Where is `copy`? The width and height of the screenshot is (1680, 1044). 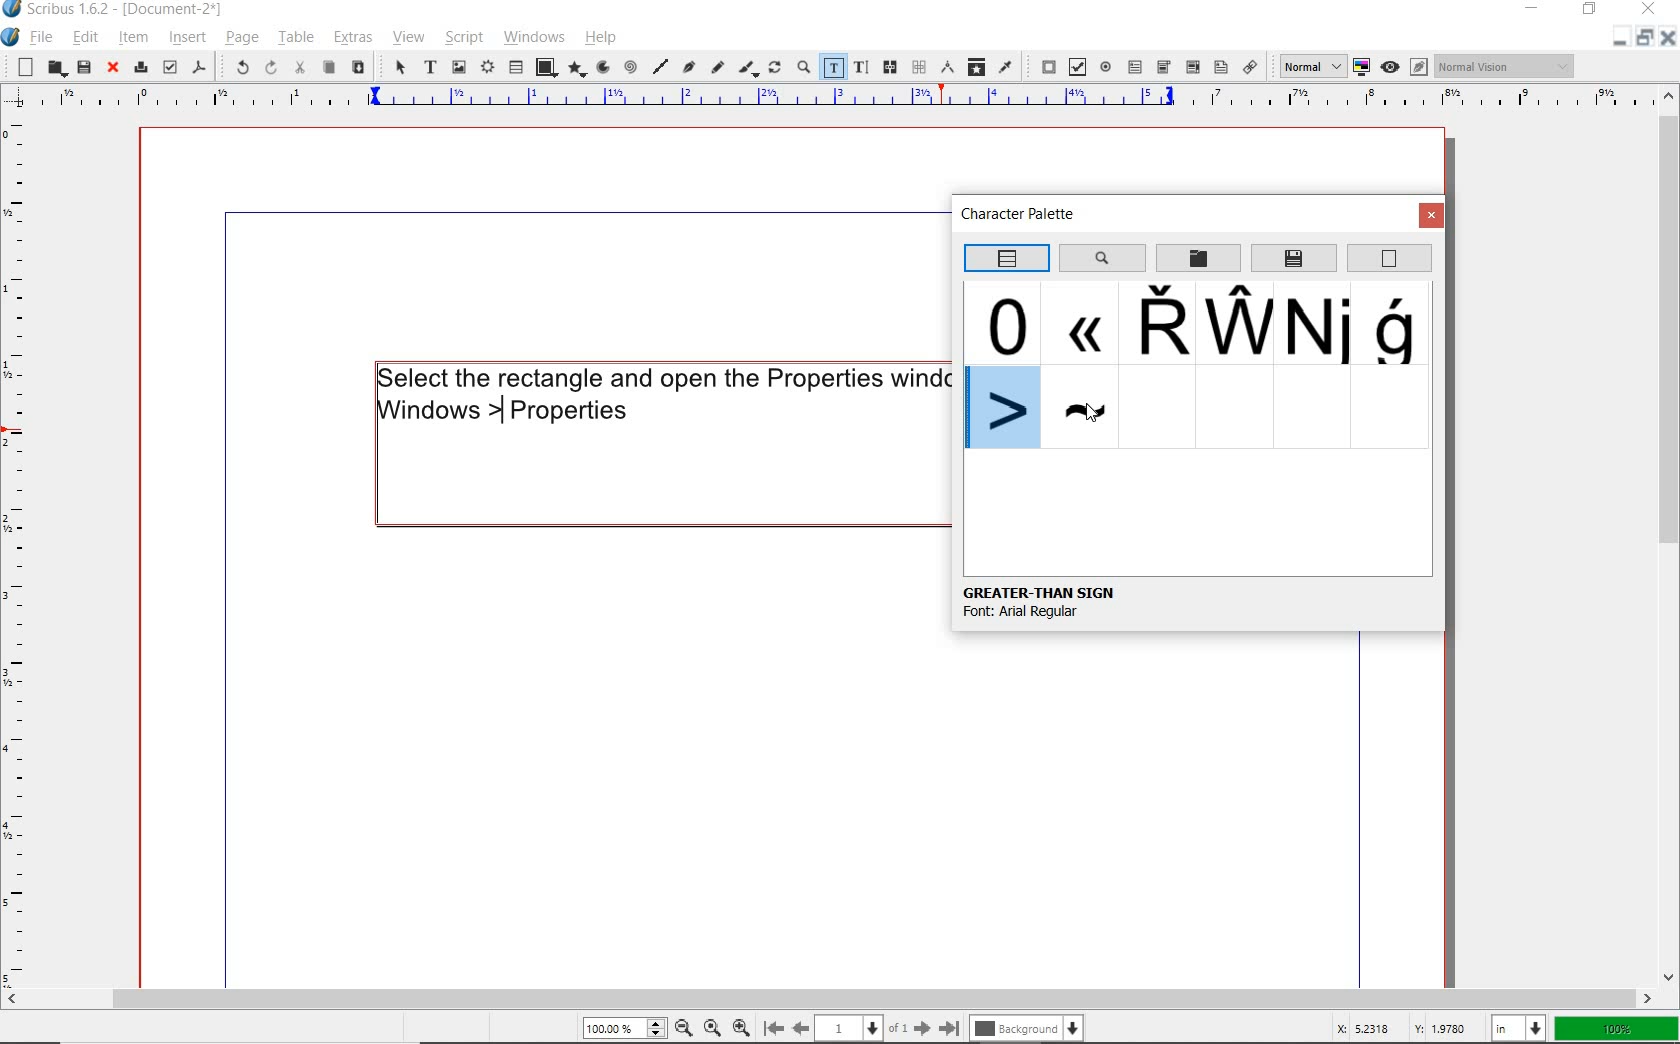
copy is located at coordinates (329, 68).